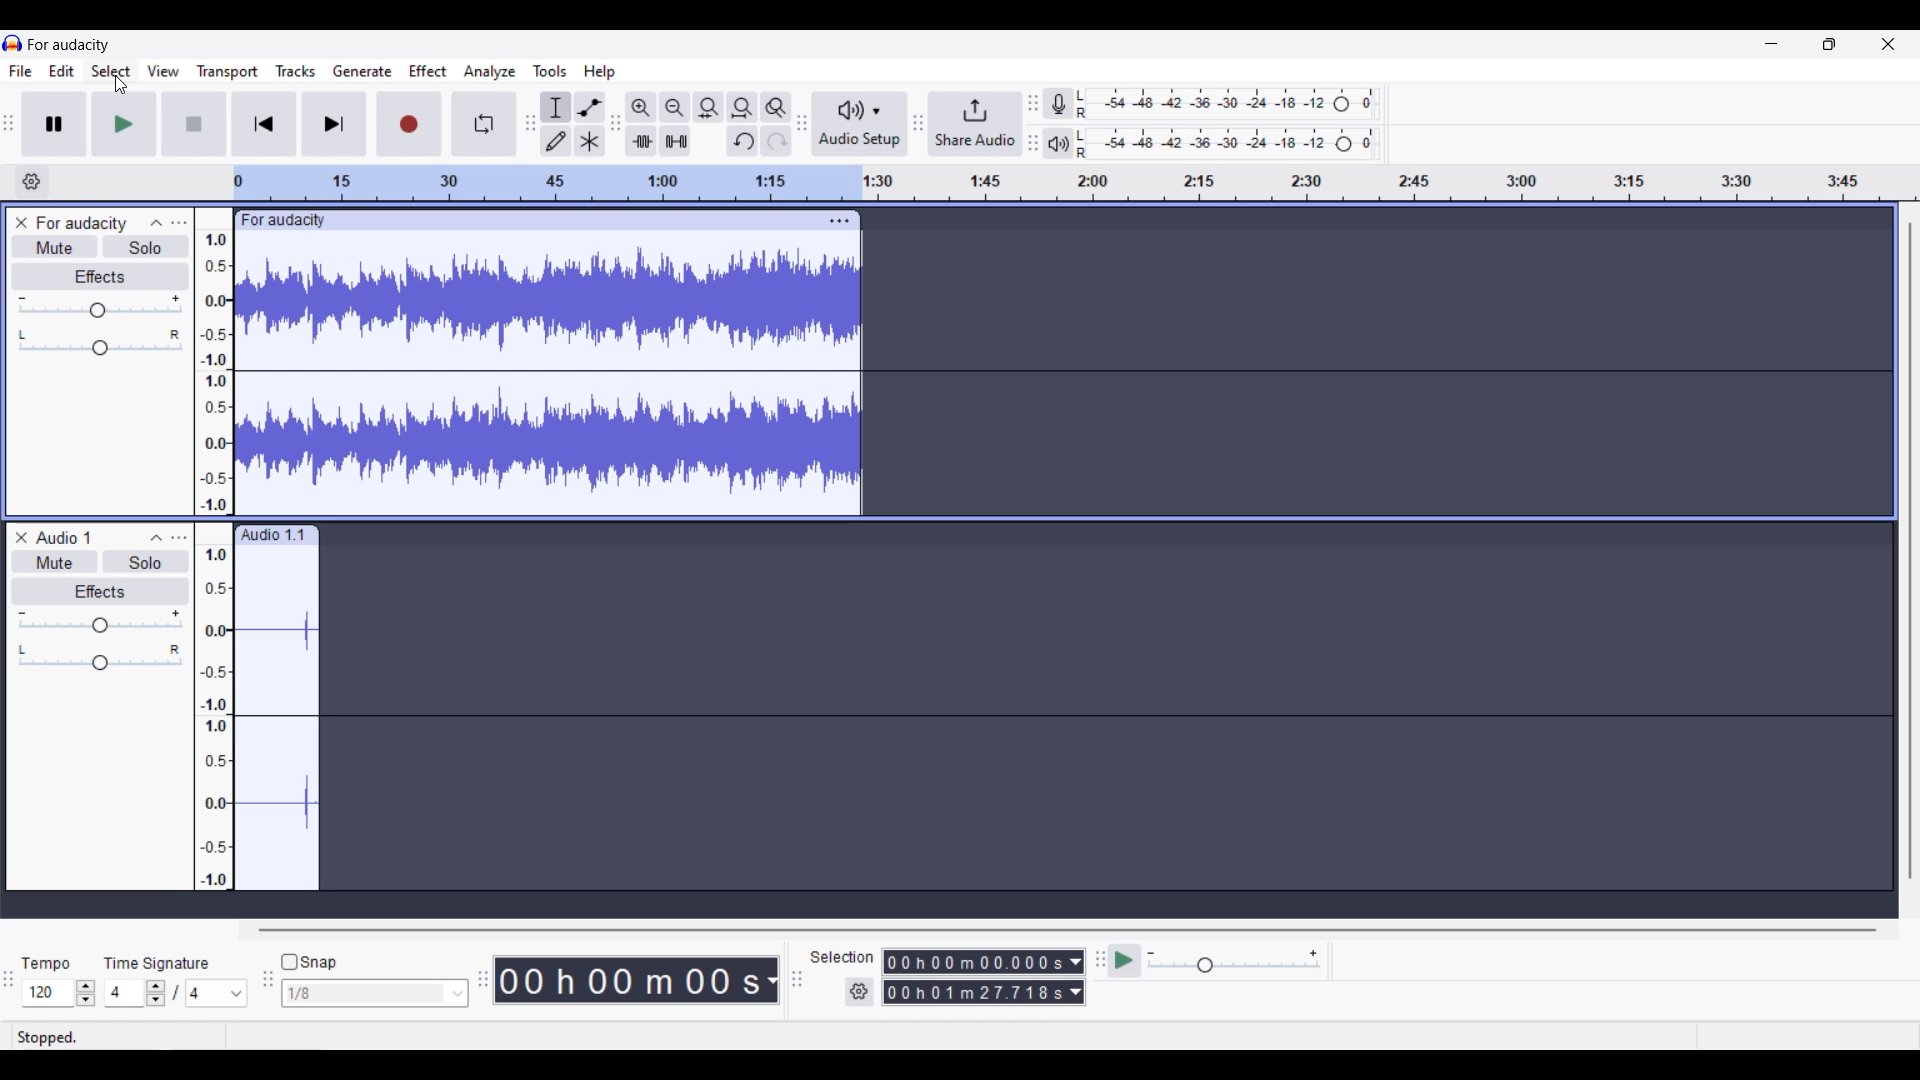  I want to click on selection, so click(842, 956).